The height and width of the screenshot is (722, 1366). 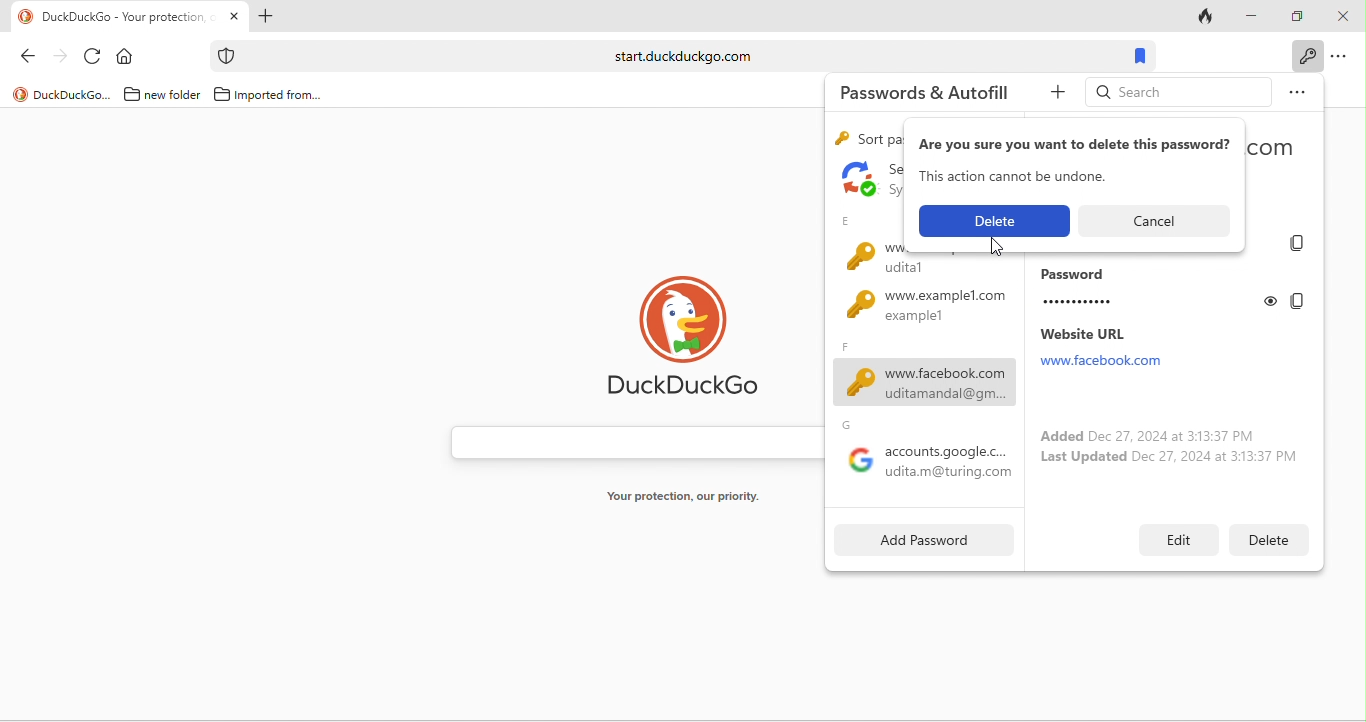 What do you see at coordinates (1122, 348) in the screenshot?
I see `website url` at bounding box center [1122, 348].